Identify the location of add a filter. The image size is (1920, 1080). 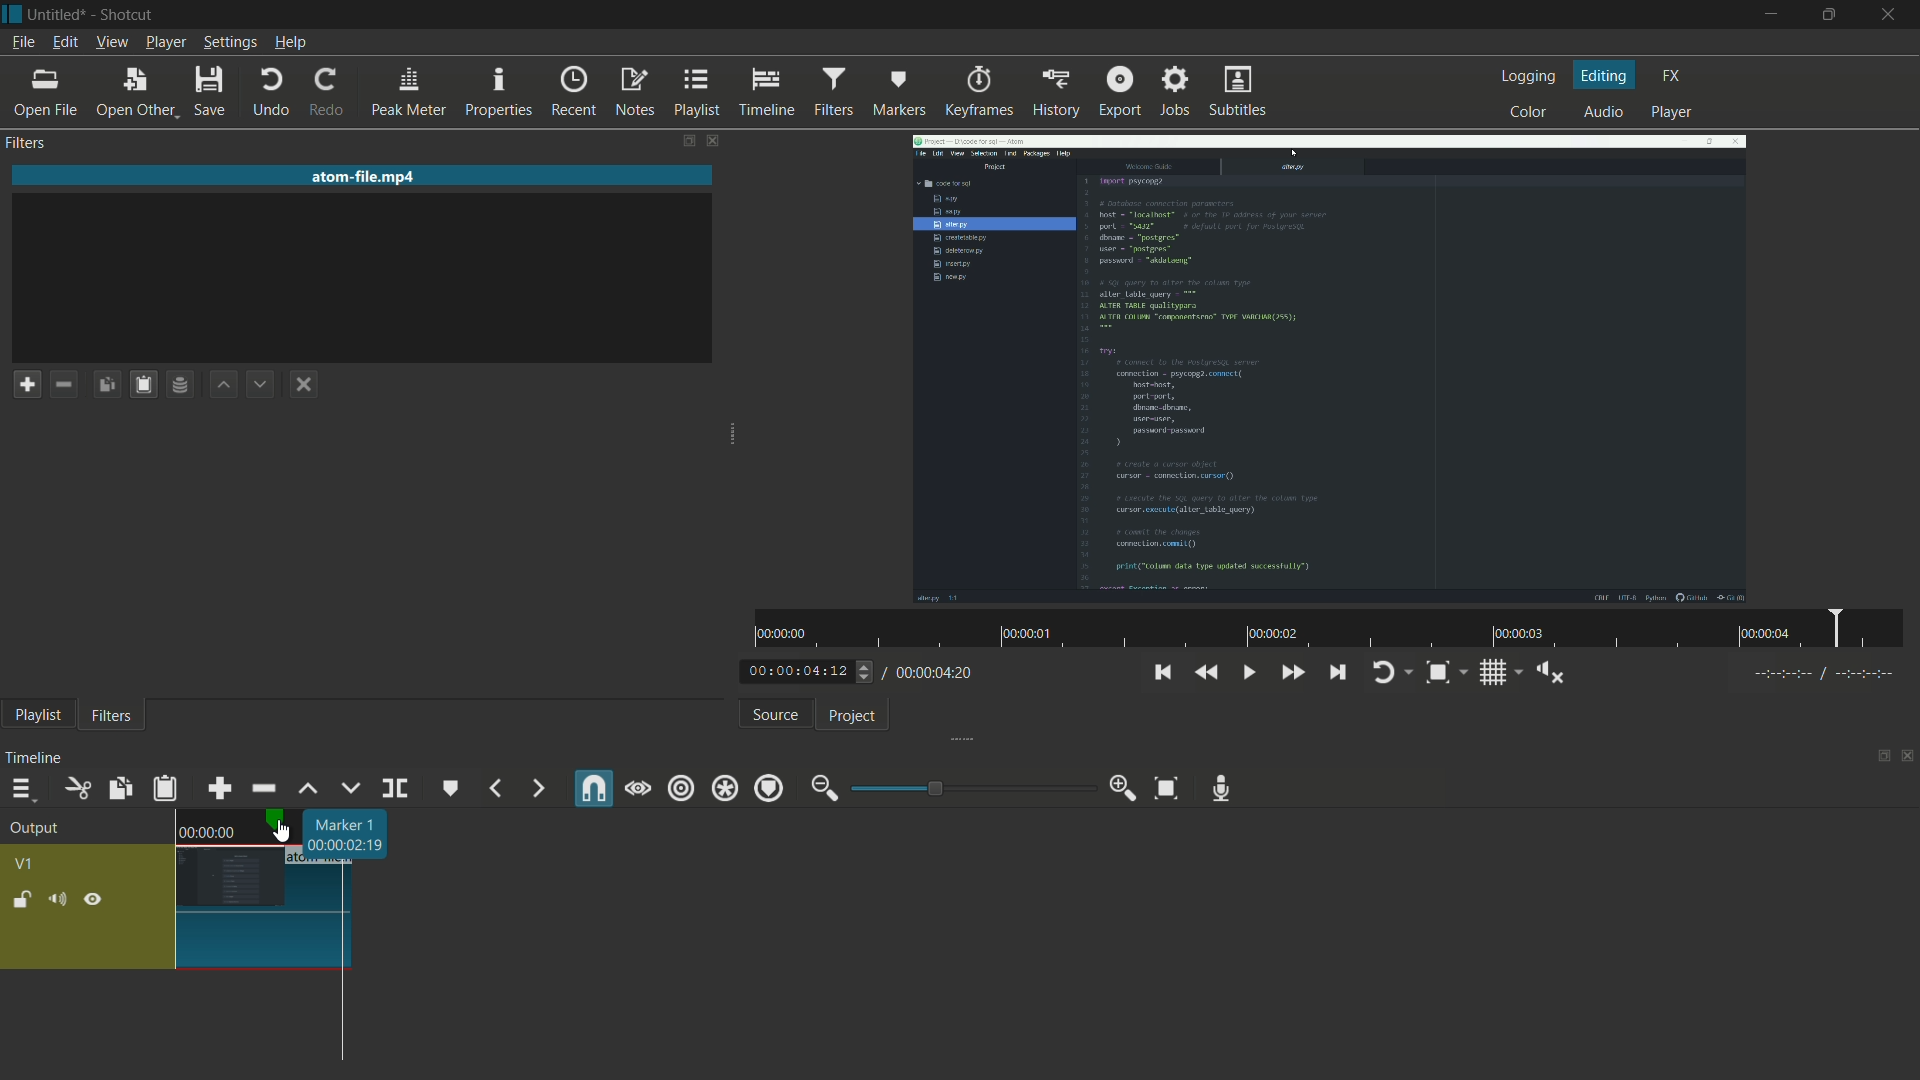
(28, 385).